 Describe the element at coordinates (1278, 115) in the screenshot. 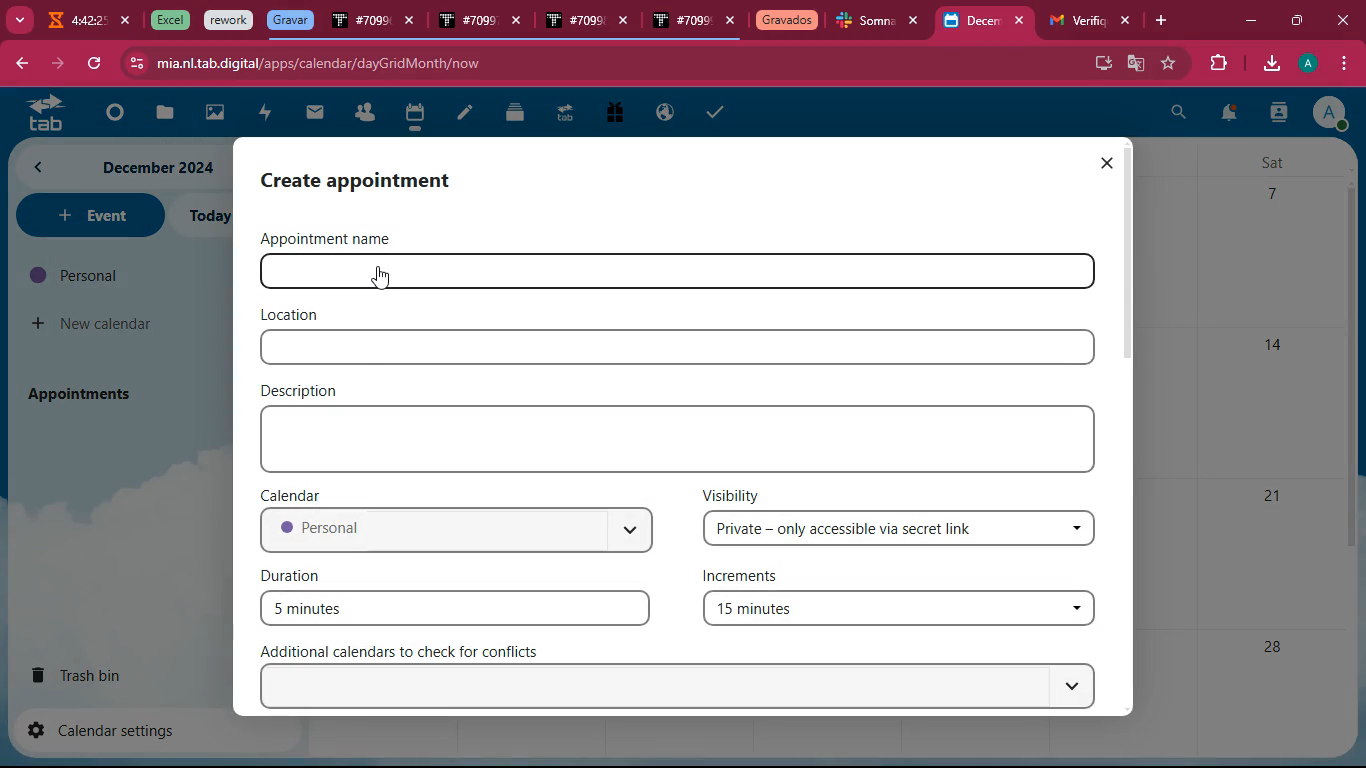

I see `user` at that location.